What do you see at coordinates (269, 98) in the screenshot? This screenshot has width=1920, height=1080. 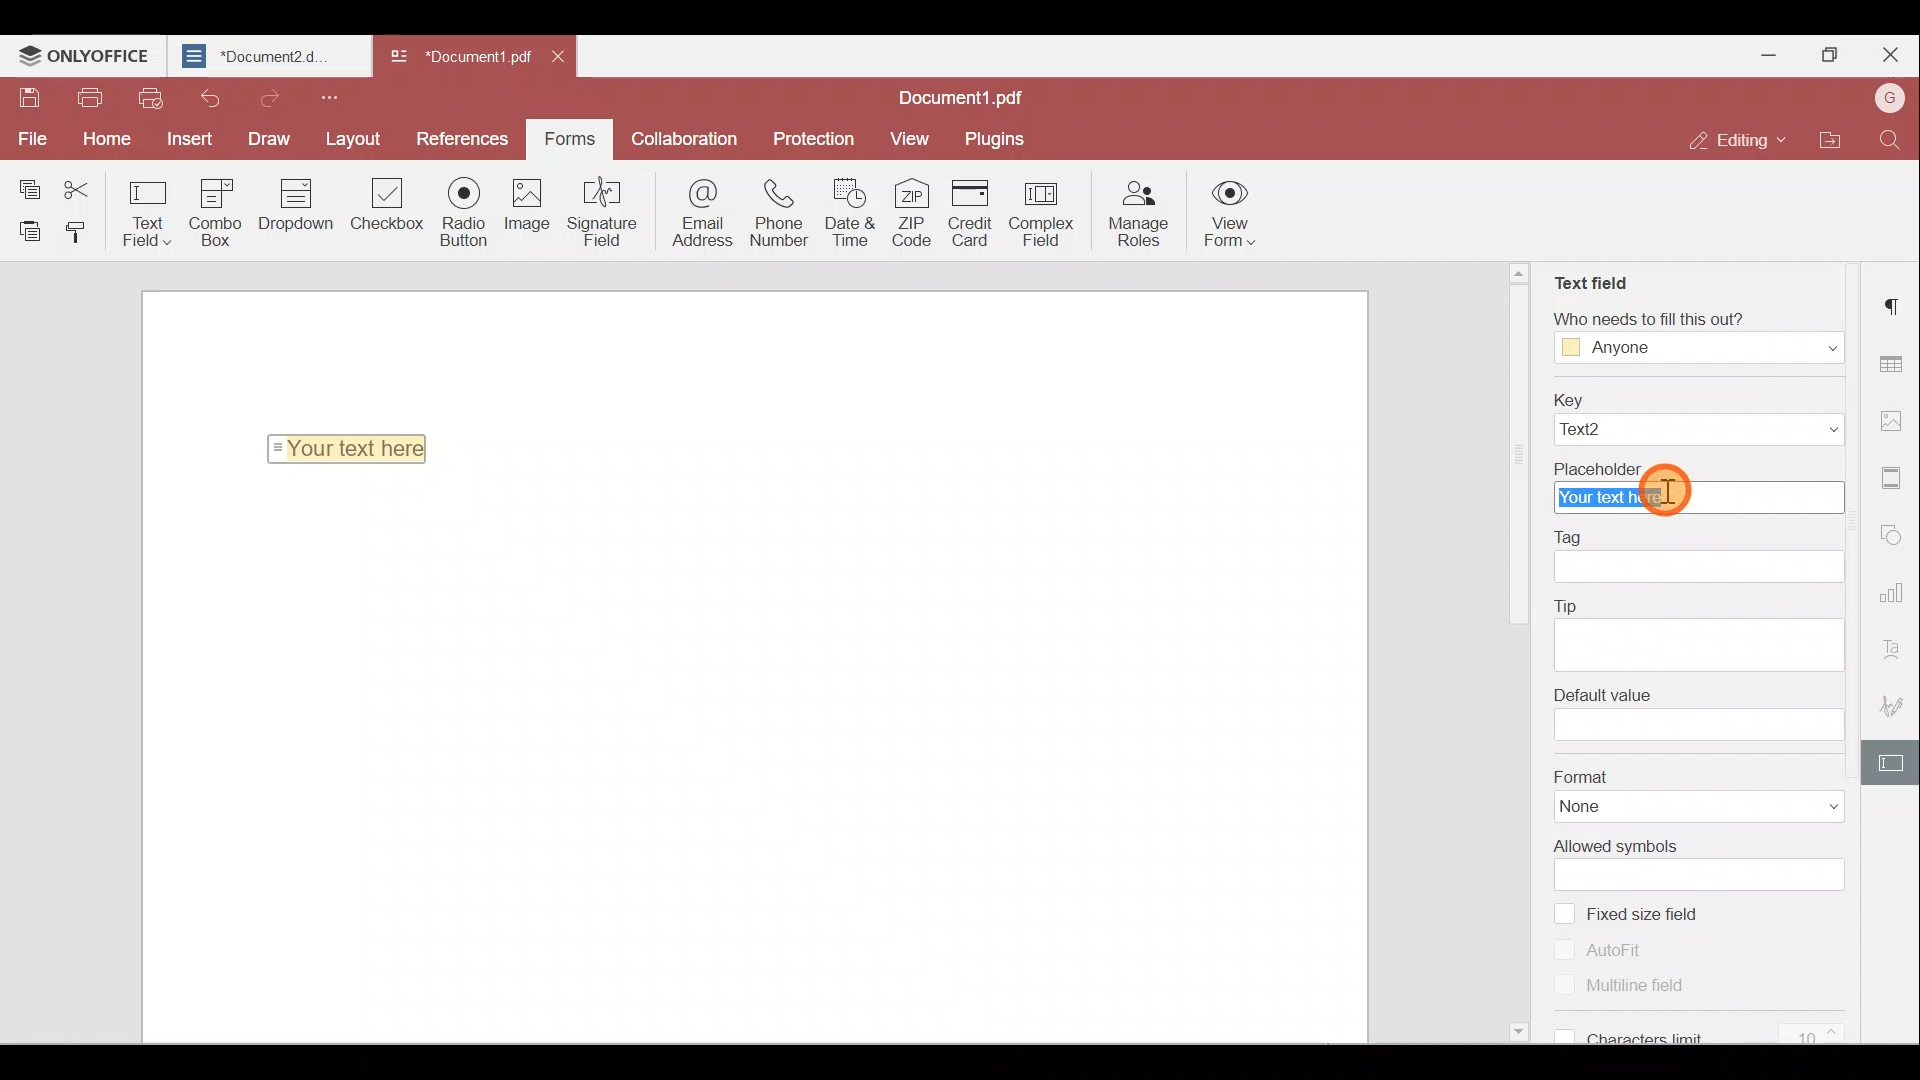 I see `Redo` at bounding box center [269, 98].